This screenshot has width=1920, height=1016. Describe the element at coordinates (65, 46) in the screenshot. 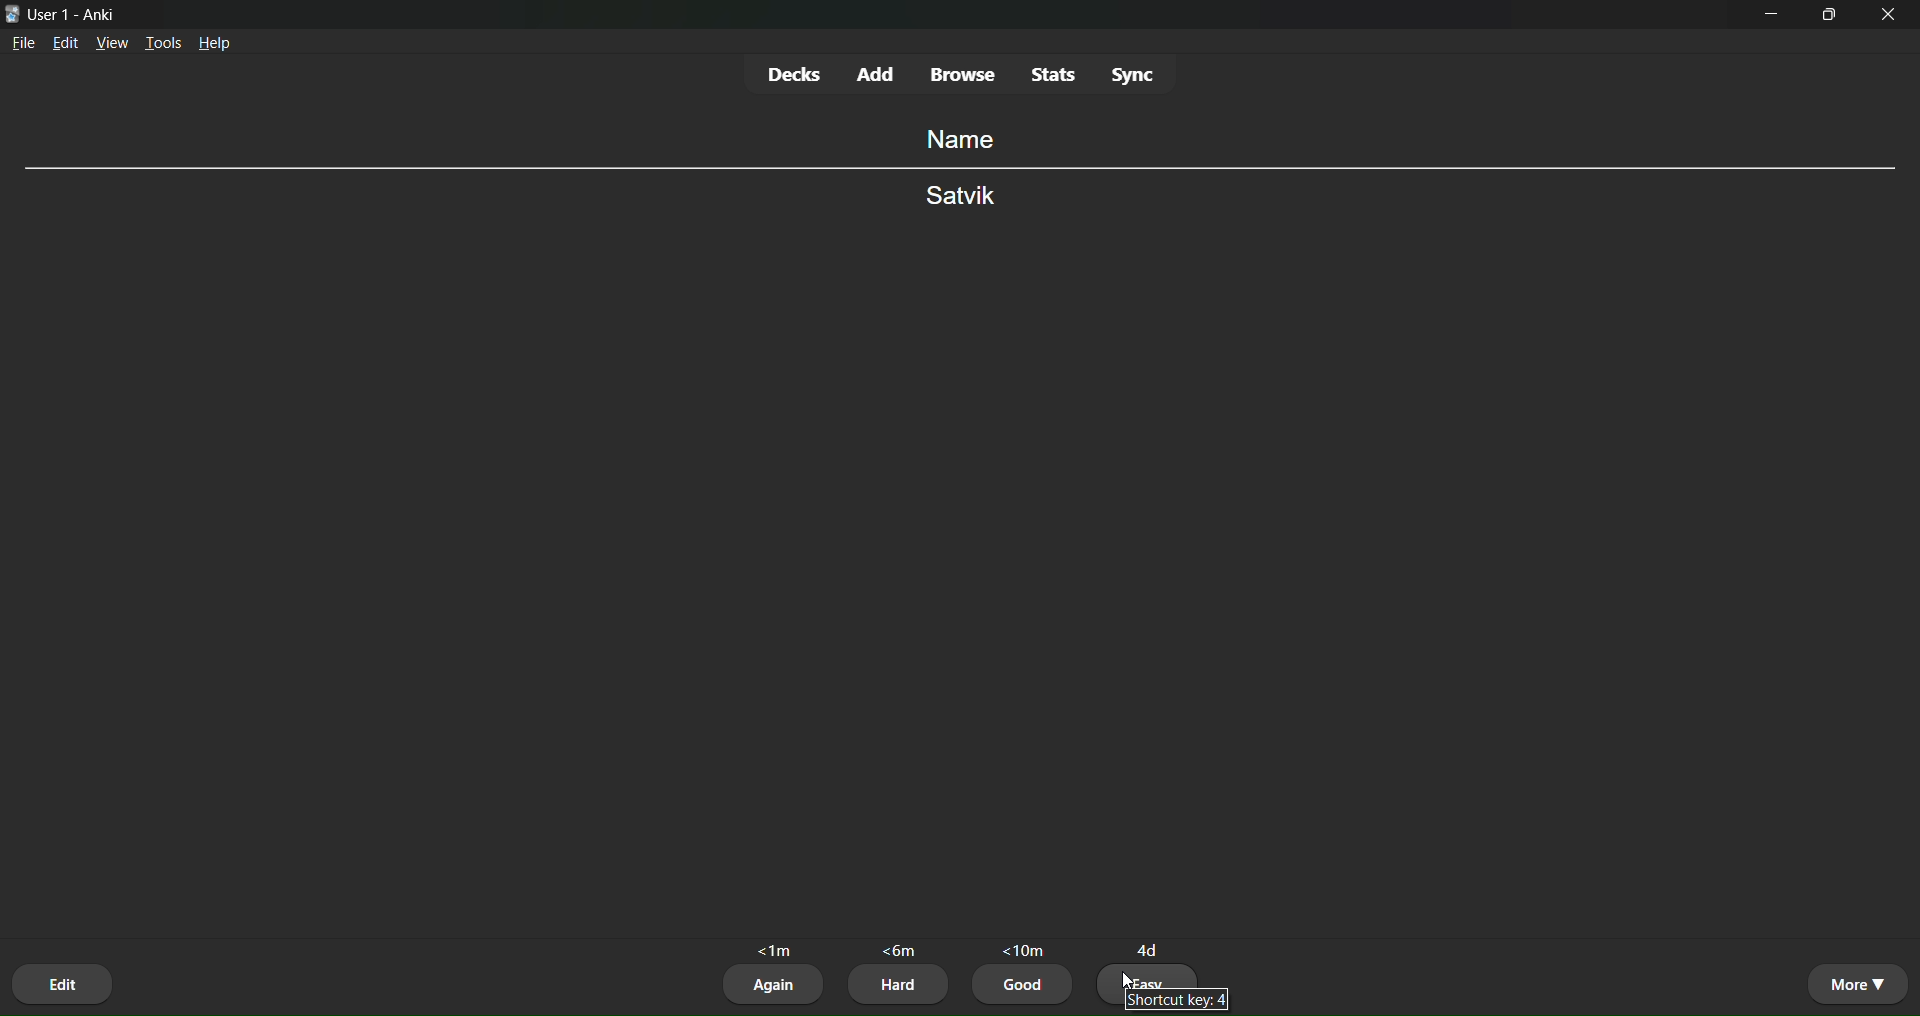

I see `edit` at that location.